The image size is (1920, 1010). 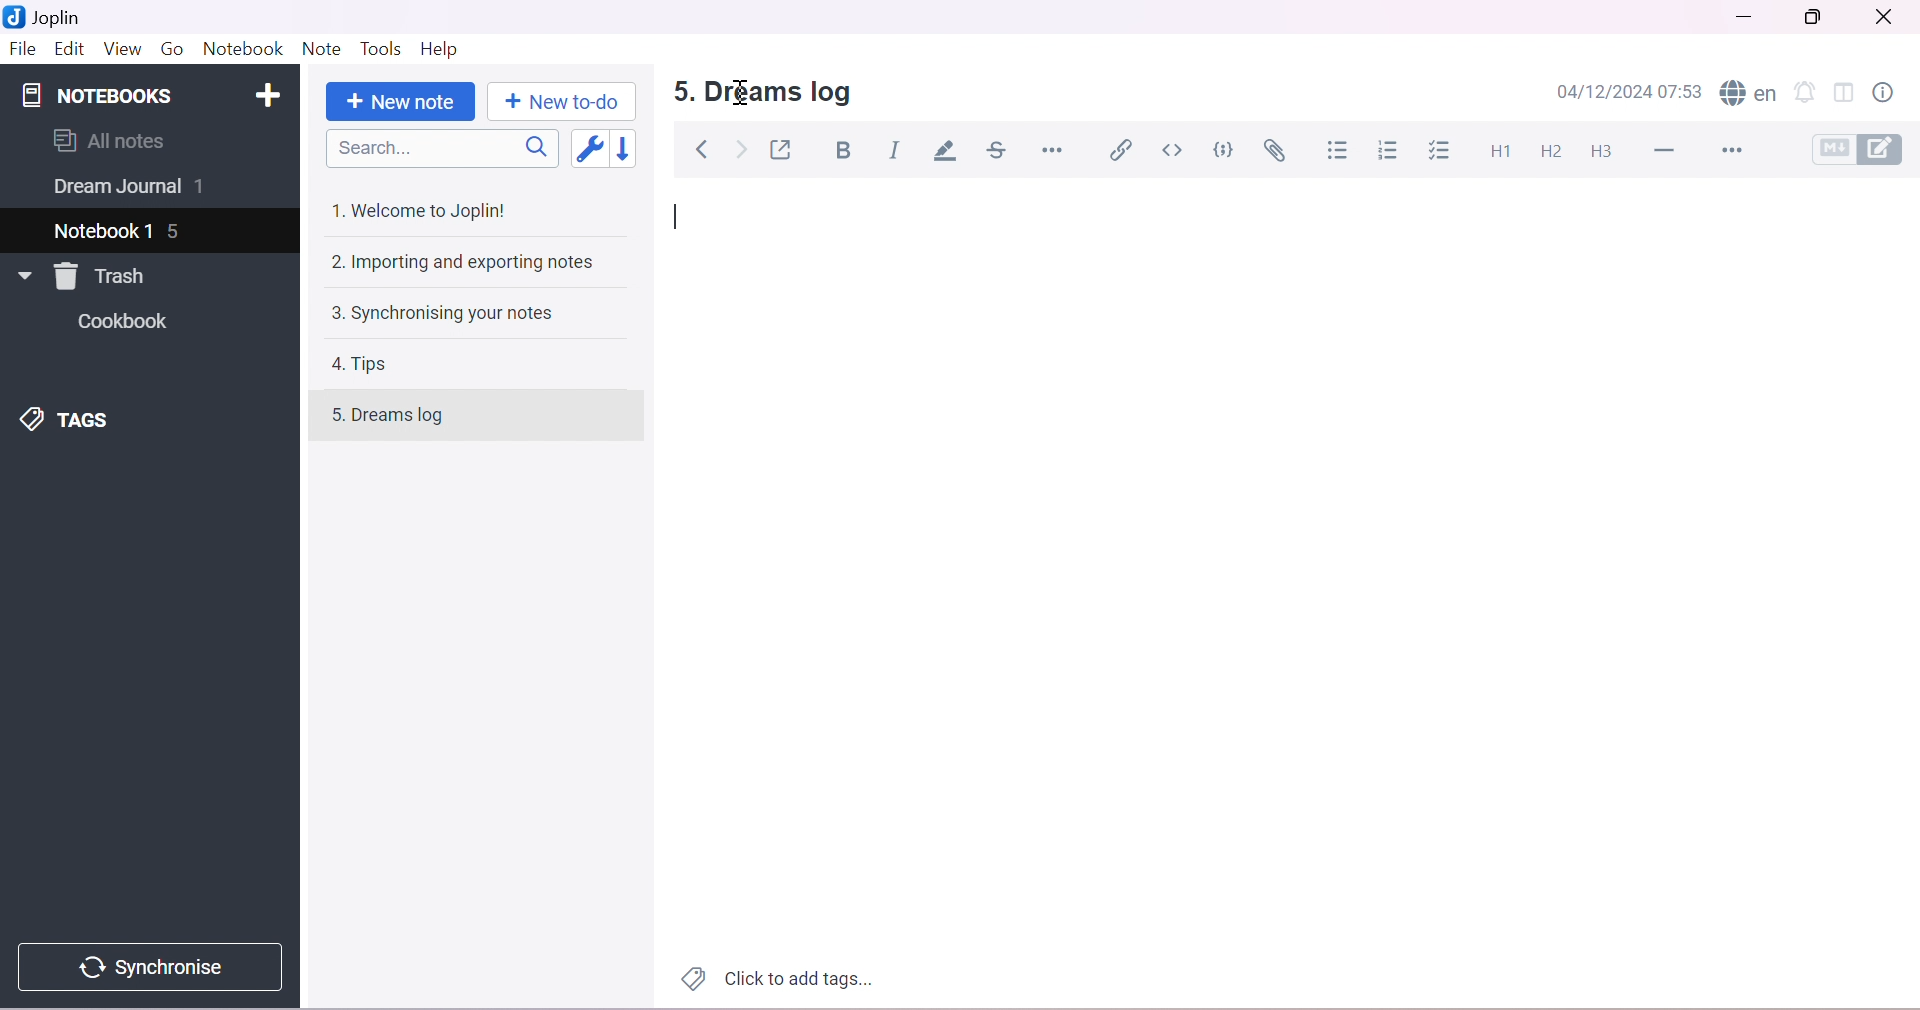 I want to click on Insert/edit link, so click(x=1120, y=149).